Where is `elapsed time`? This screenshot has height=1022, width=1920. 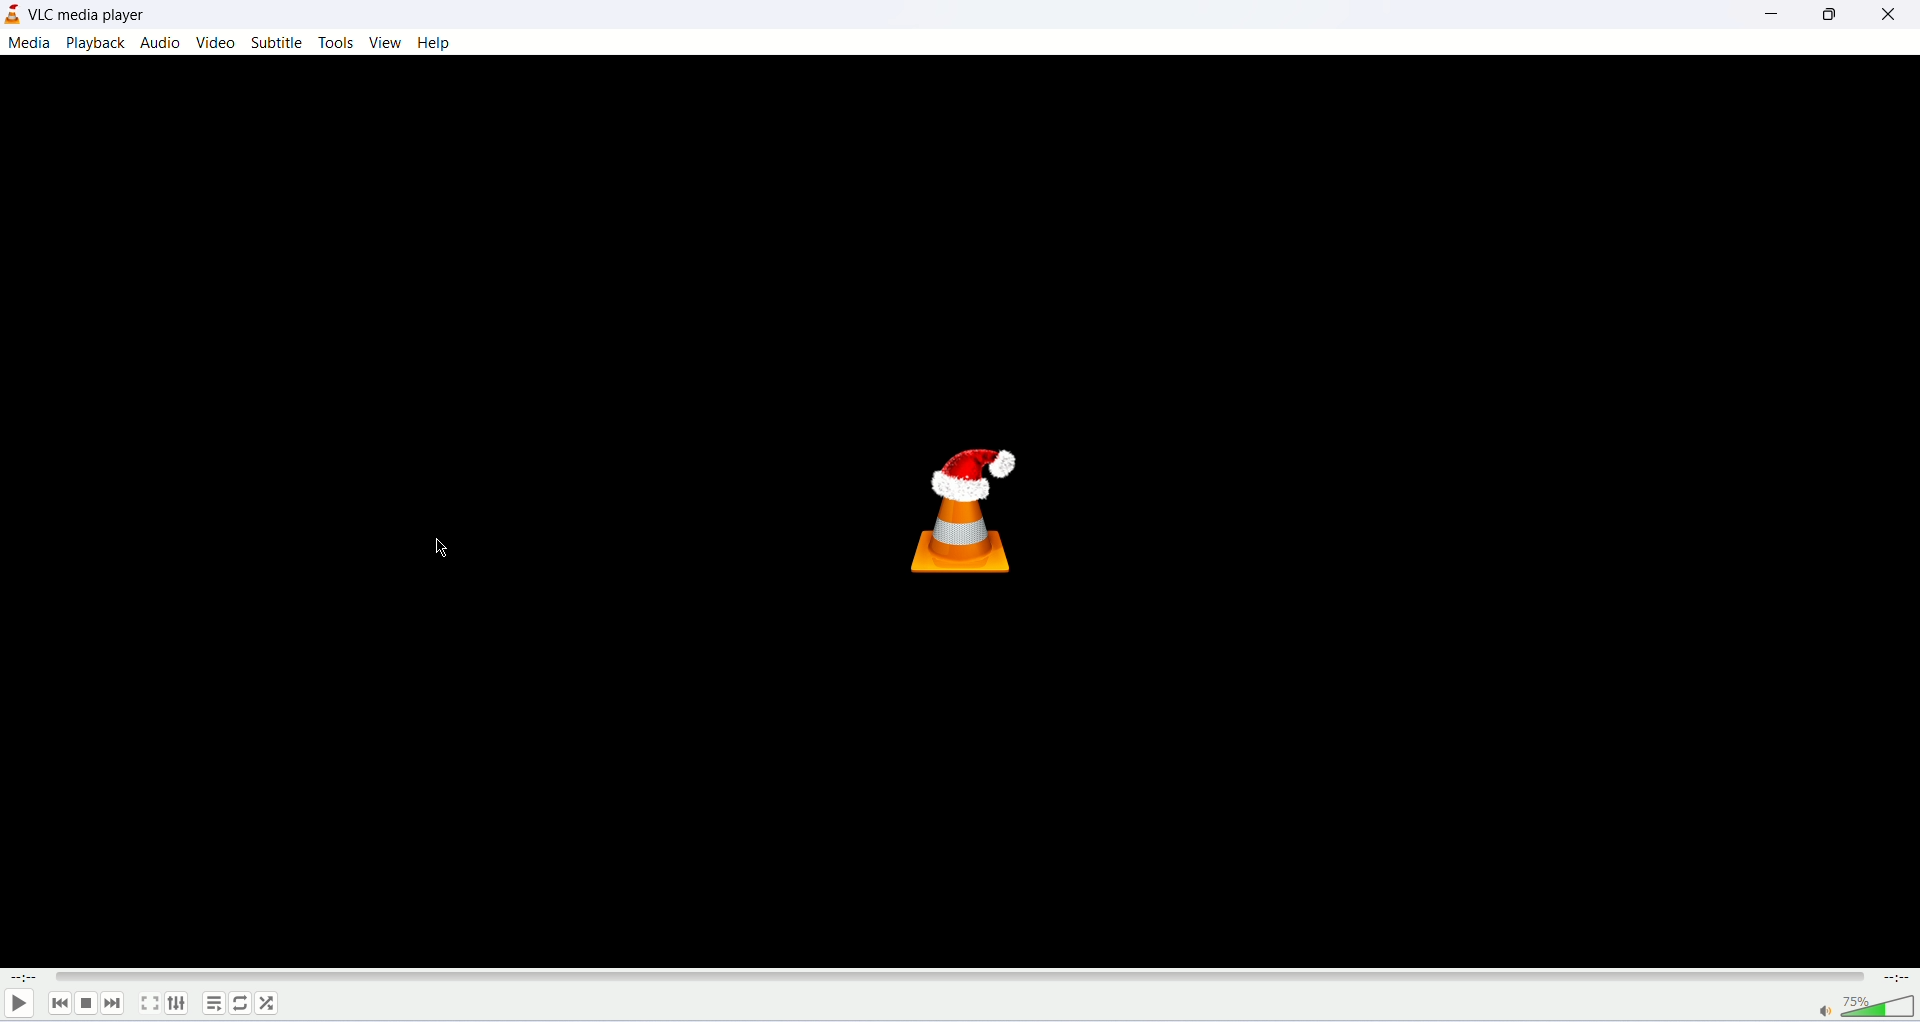 elapsed time is located at coordinates (23, 976).